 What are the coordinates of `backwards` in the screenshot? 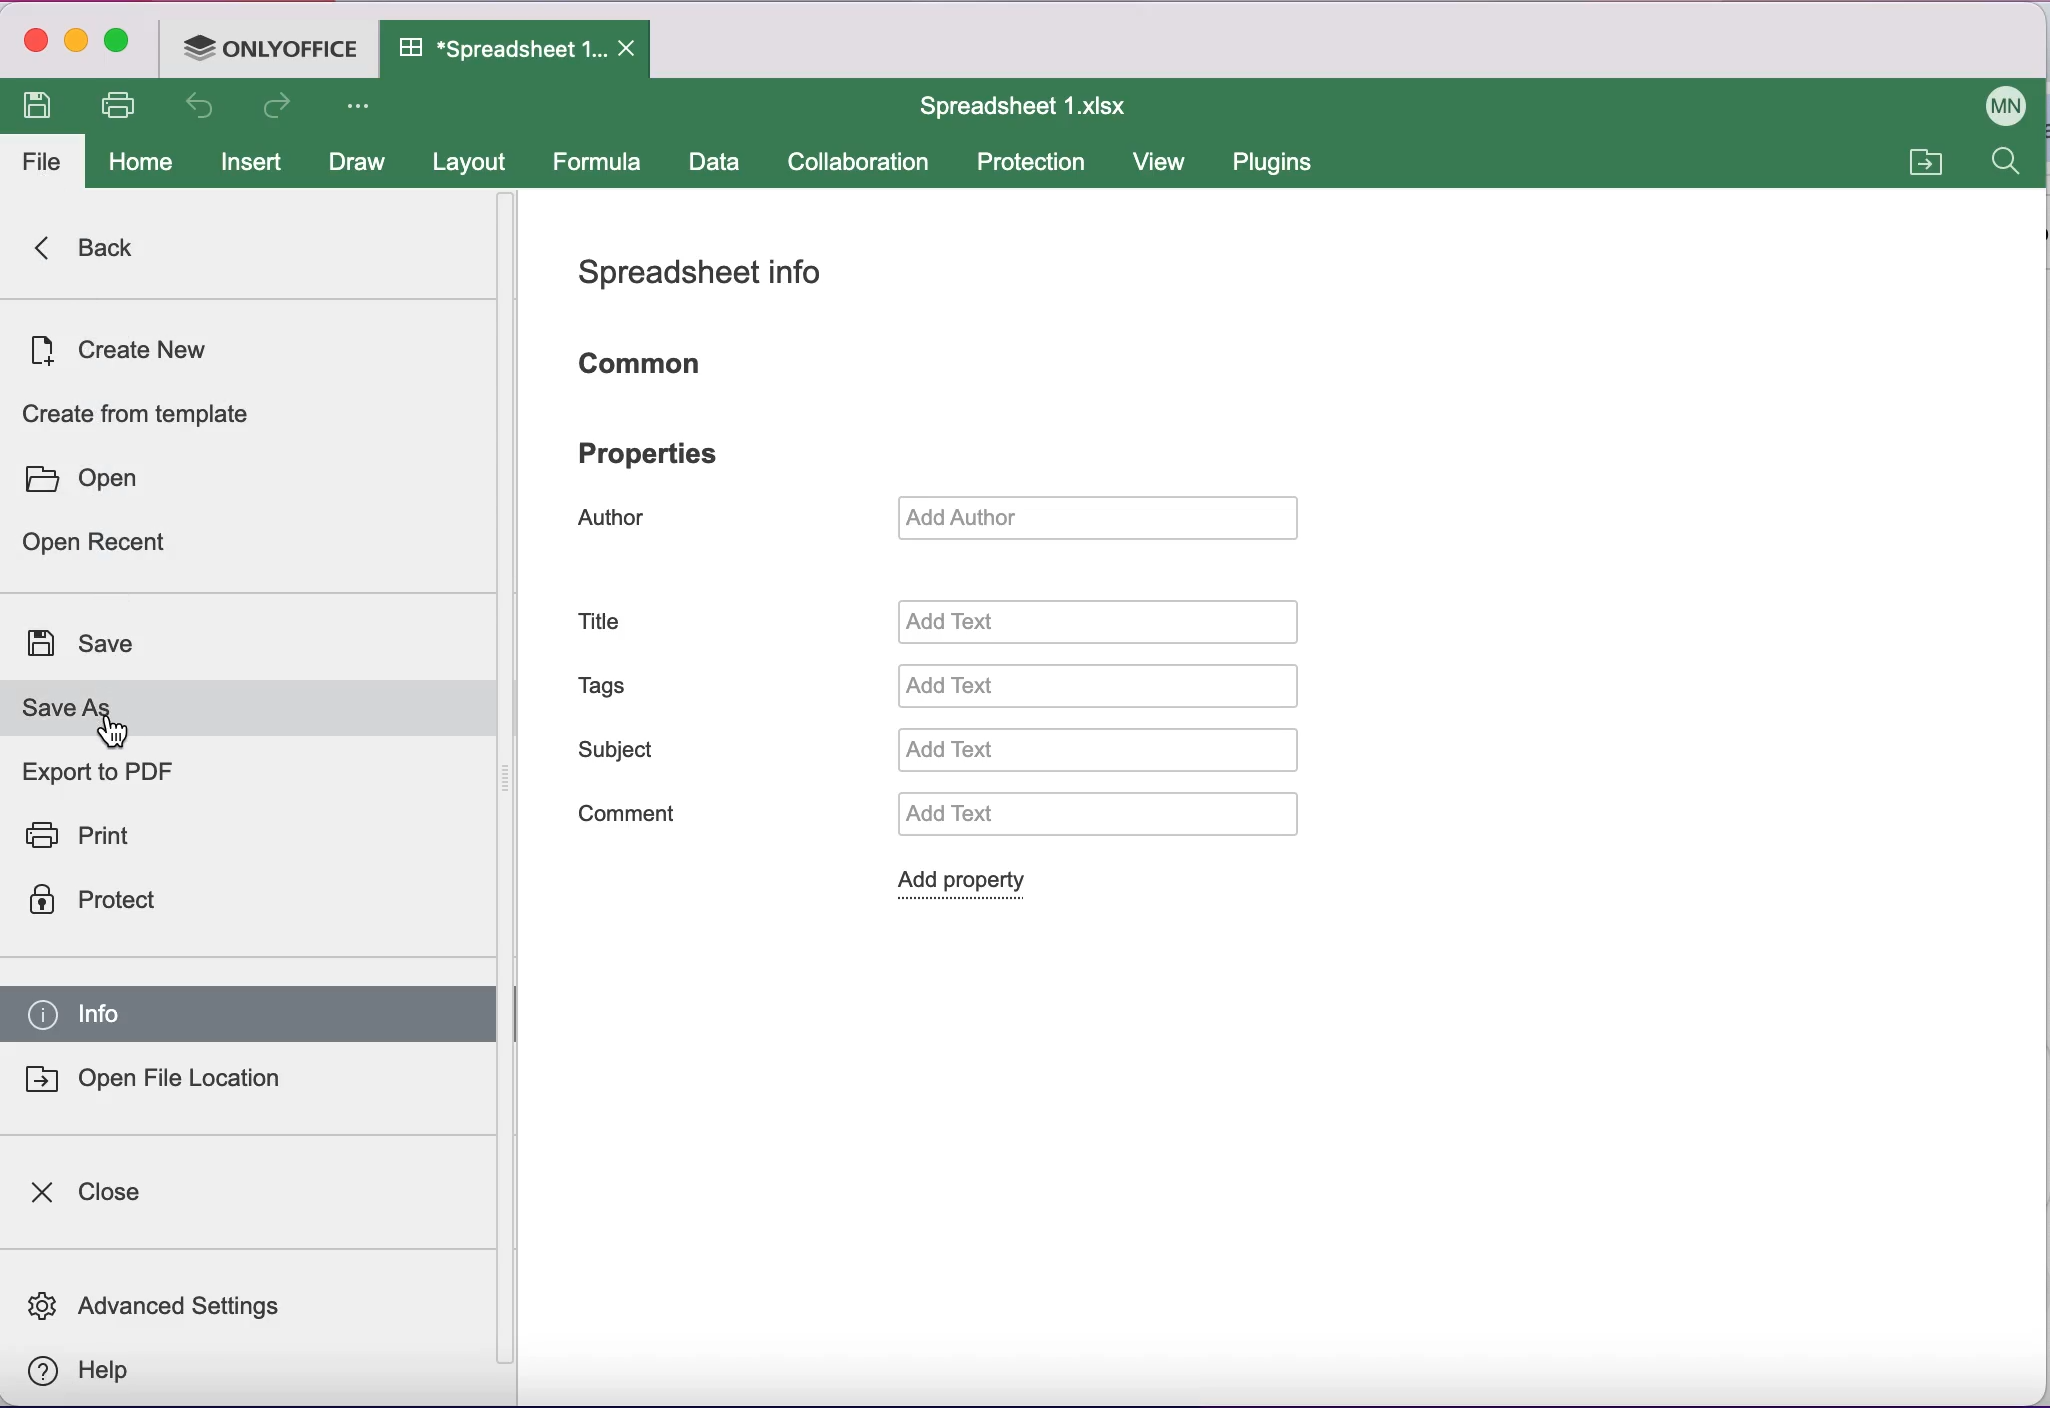 It's located at (196, 109).